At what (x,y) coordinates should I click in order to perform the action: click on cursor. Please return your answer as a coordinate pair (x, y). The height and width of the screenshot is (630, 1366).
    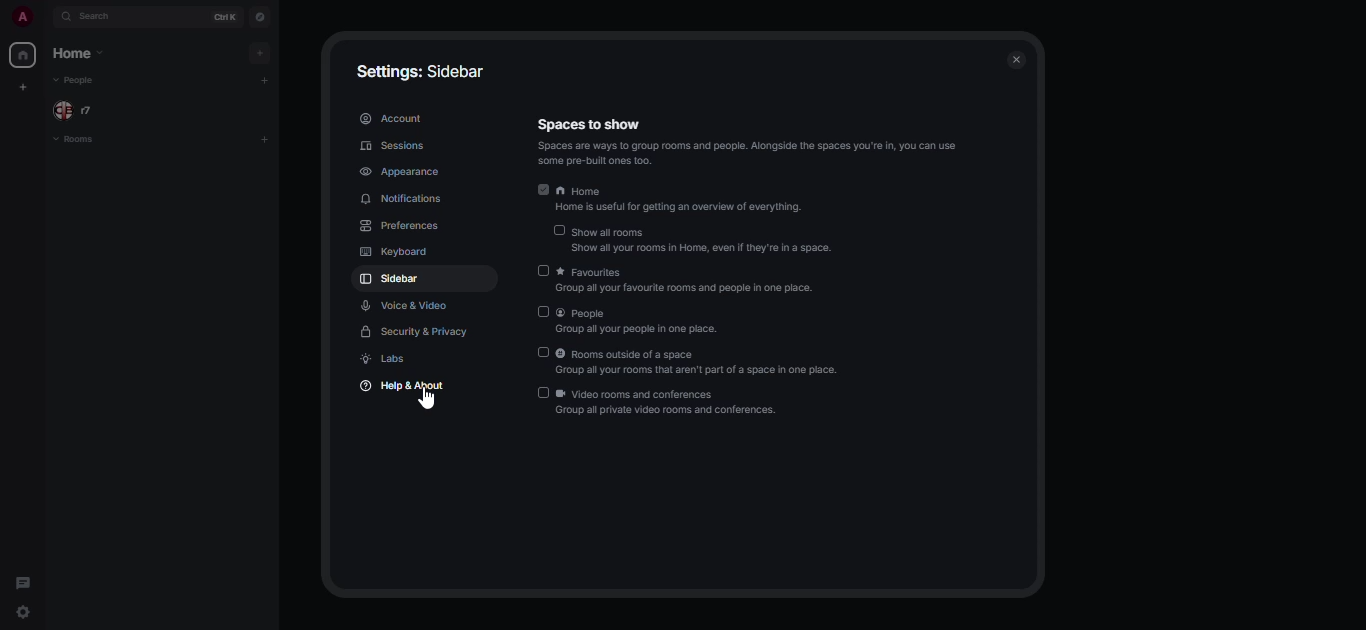
    Looking at the image, I should click on (427, 401).